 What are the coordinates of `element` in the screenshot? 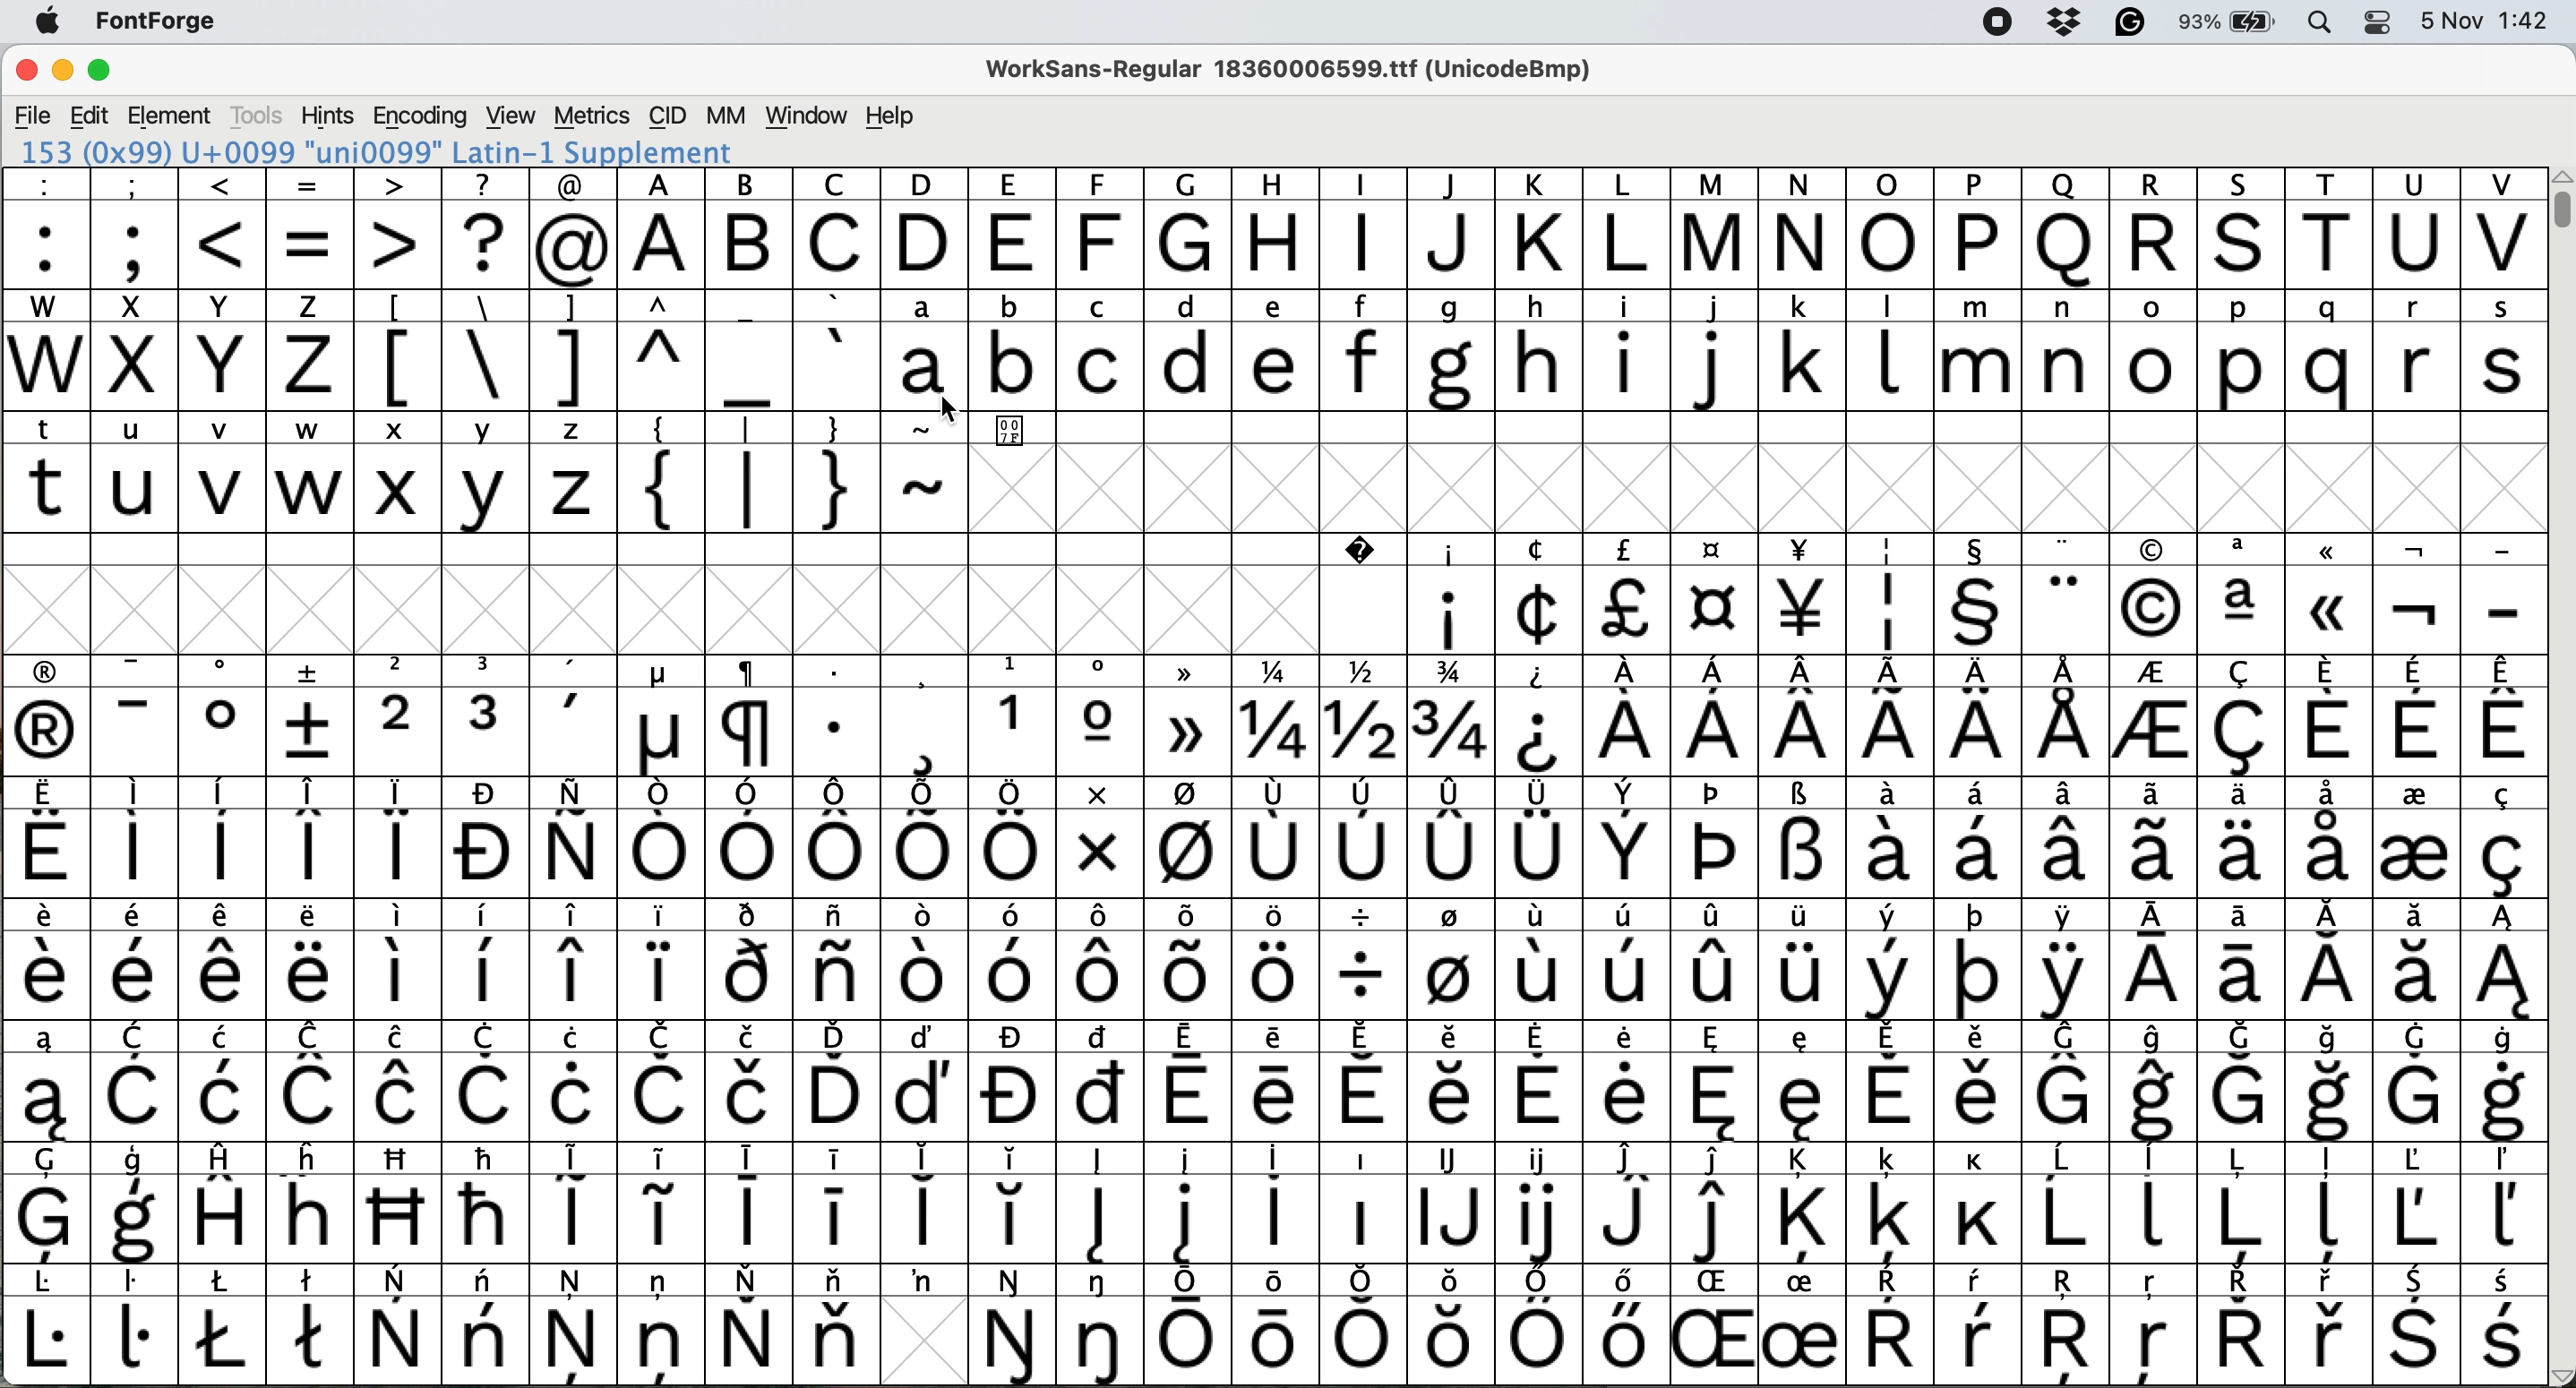 It's located at (171, 115).